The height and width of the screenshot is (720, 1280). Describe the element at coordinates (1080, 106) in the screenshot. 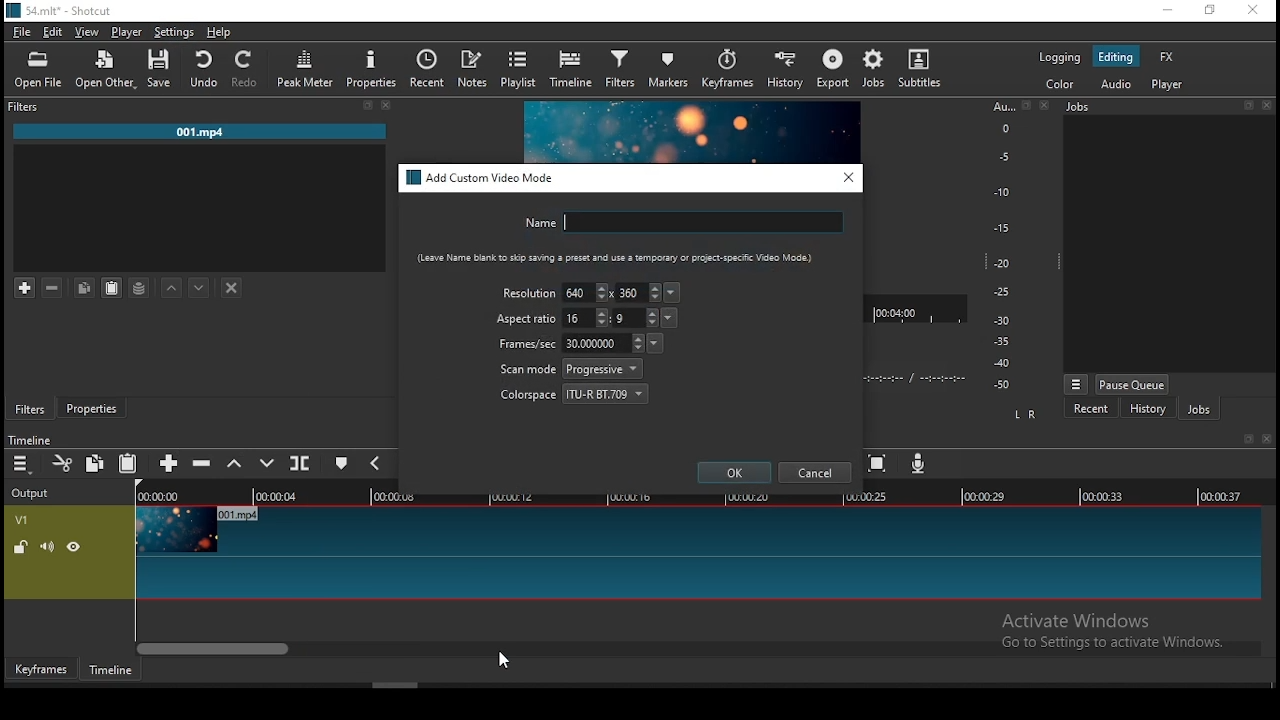

I see `jobs` at that location.